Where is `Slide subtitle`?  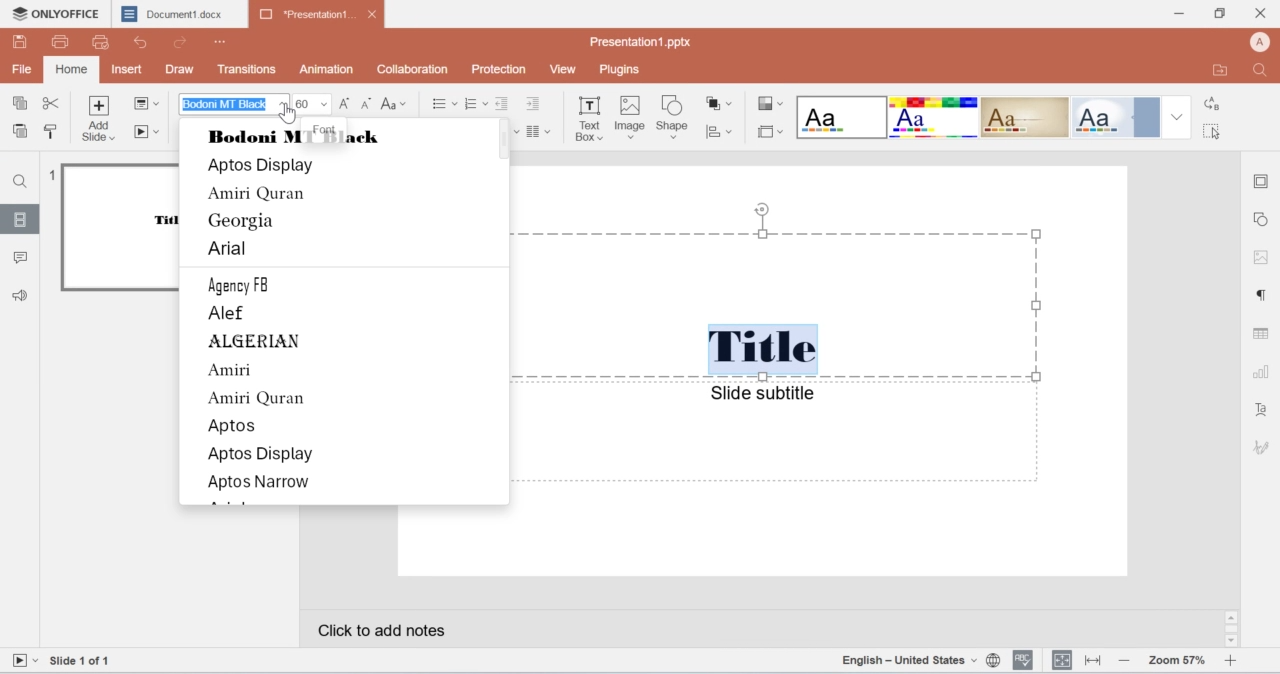
Slide subtitle is located at coordinates (762, 393).